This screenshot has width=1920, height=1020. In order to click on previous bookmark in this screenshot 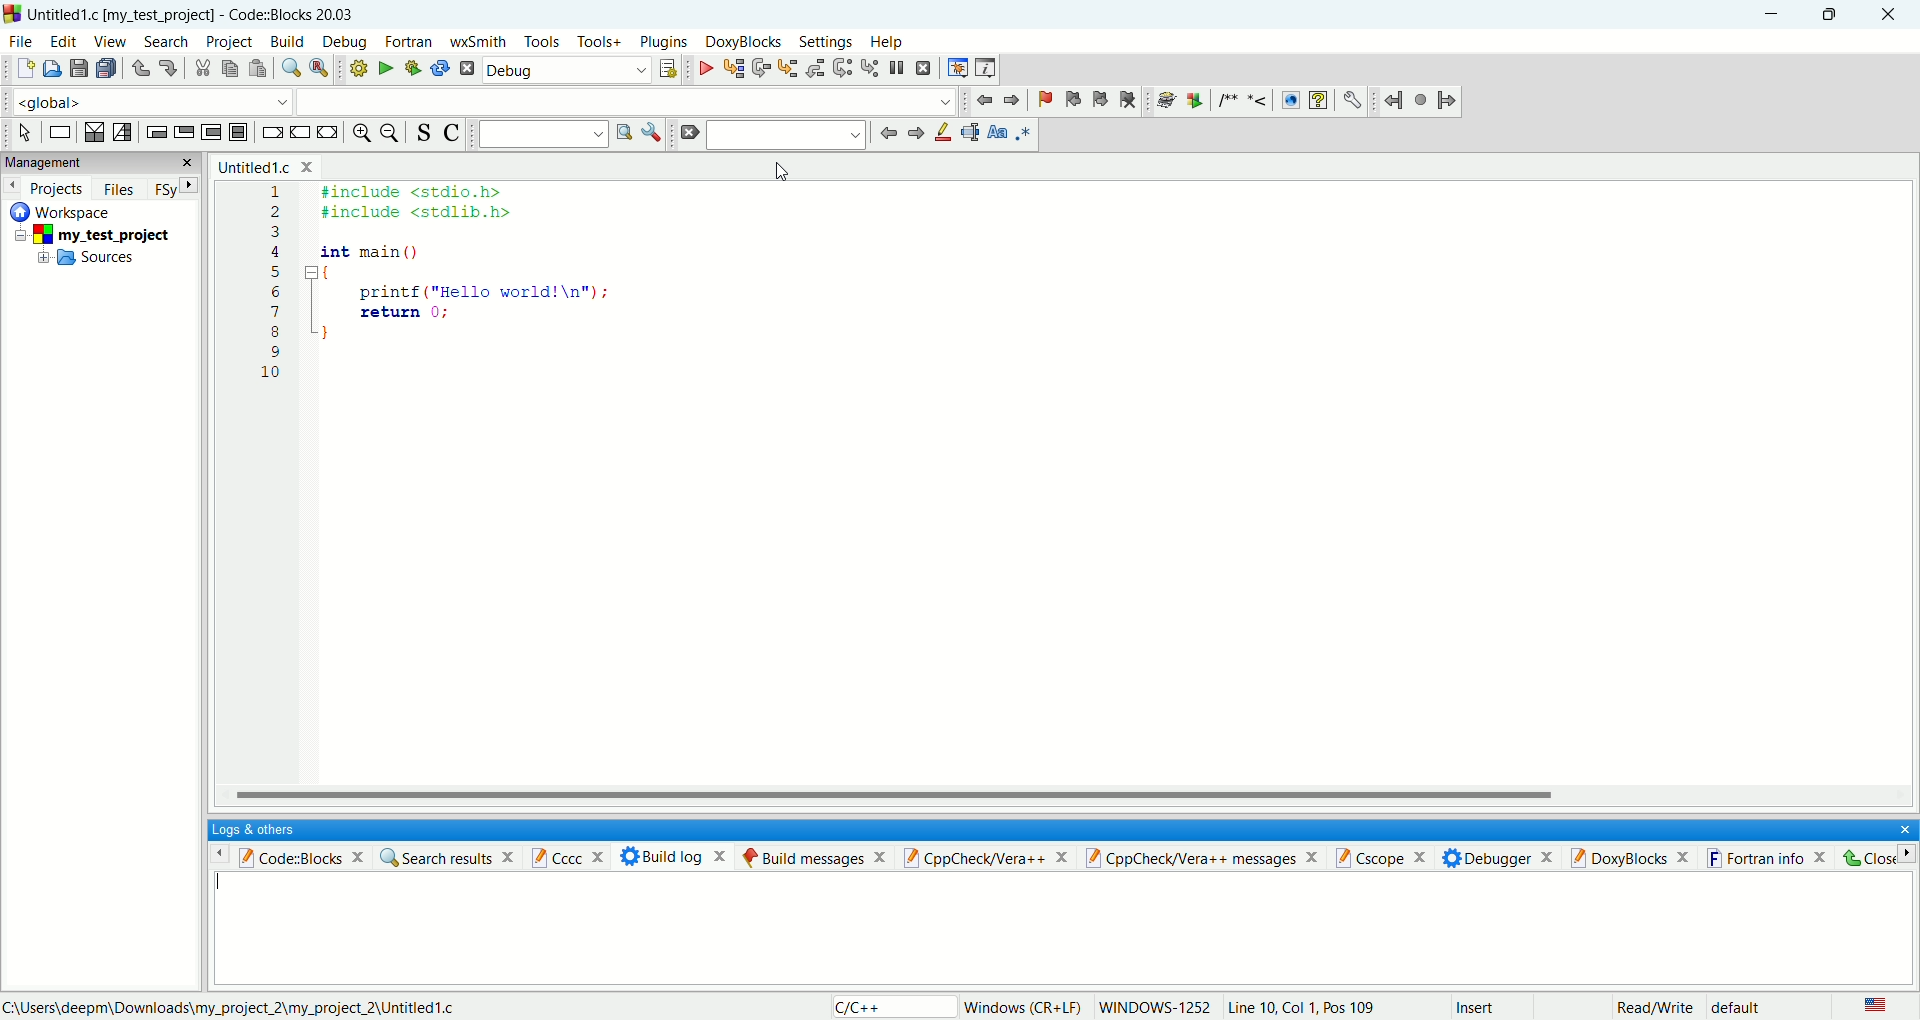, I will do `click(1070, 102)`.